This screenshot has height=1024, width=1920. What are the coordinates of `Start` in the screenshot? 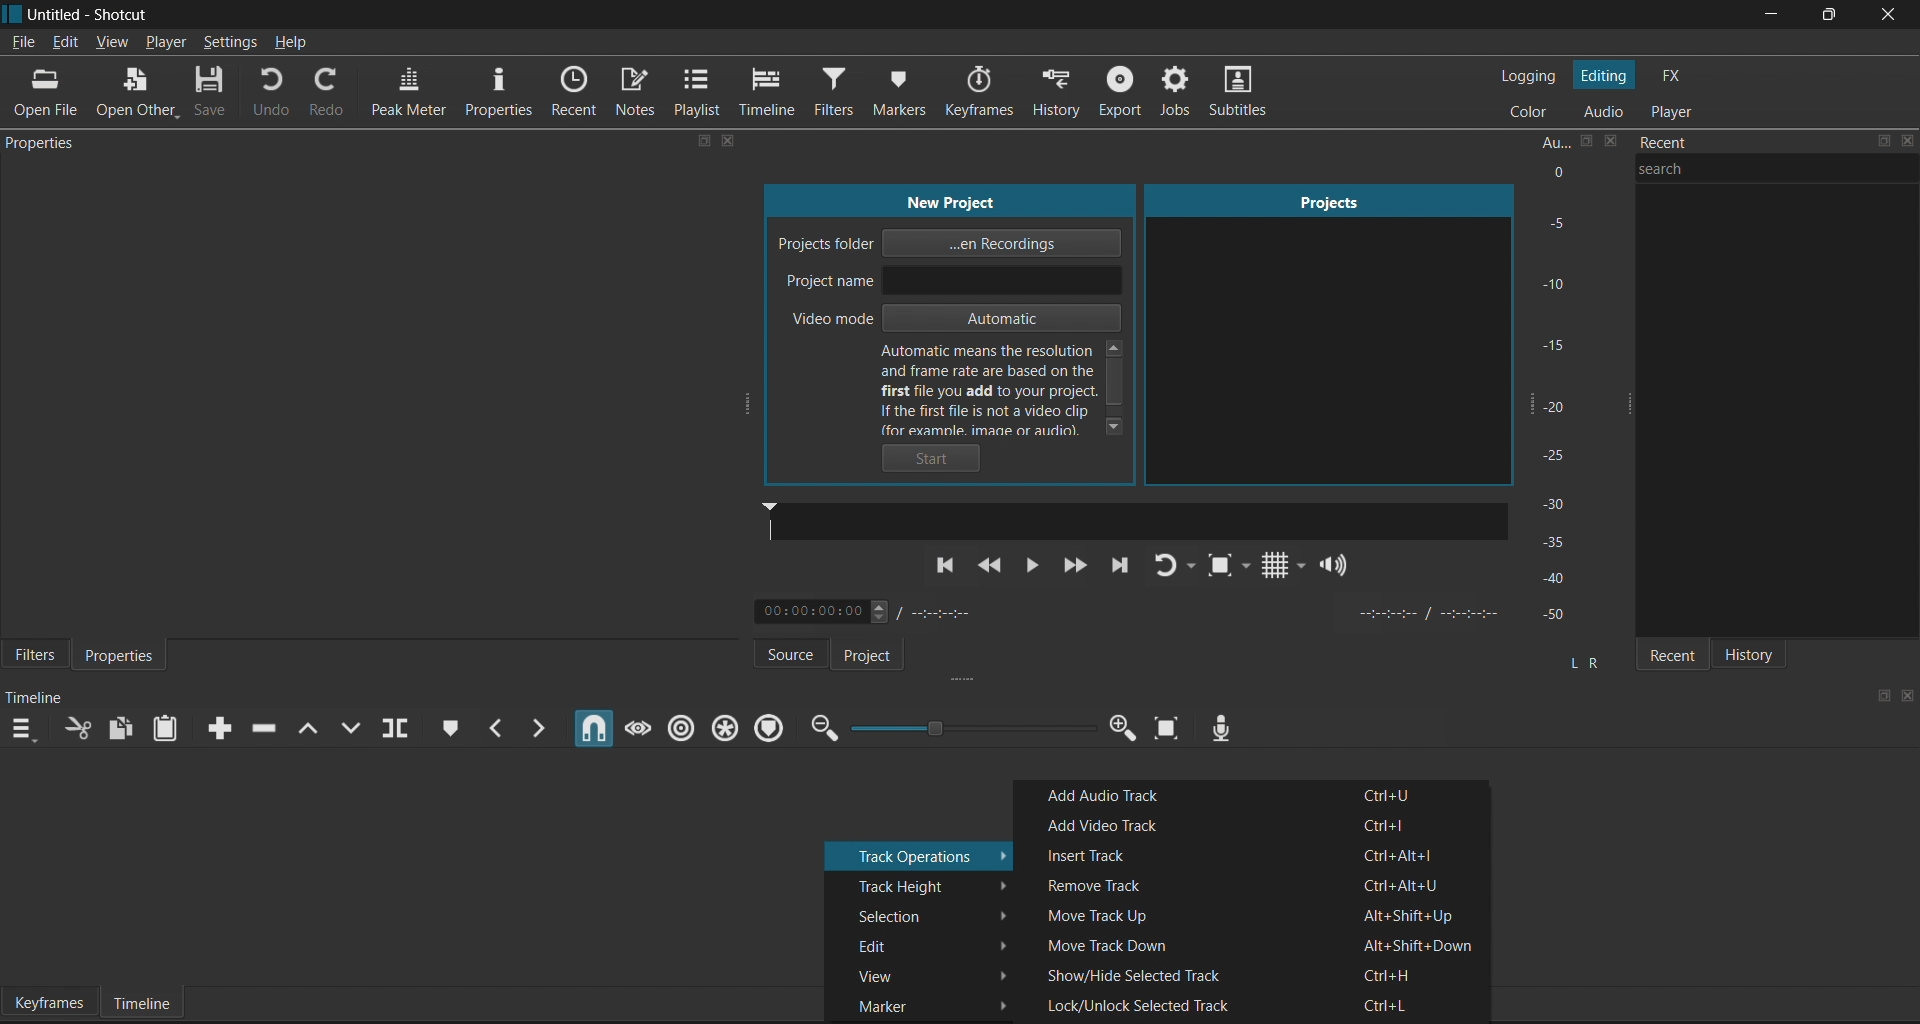 It's located at (937, 459).